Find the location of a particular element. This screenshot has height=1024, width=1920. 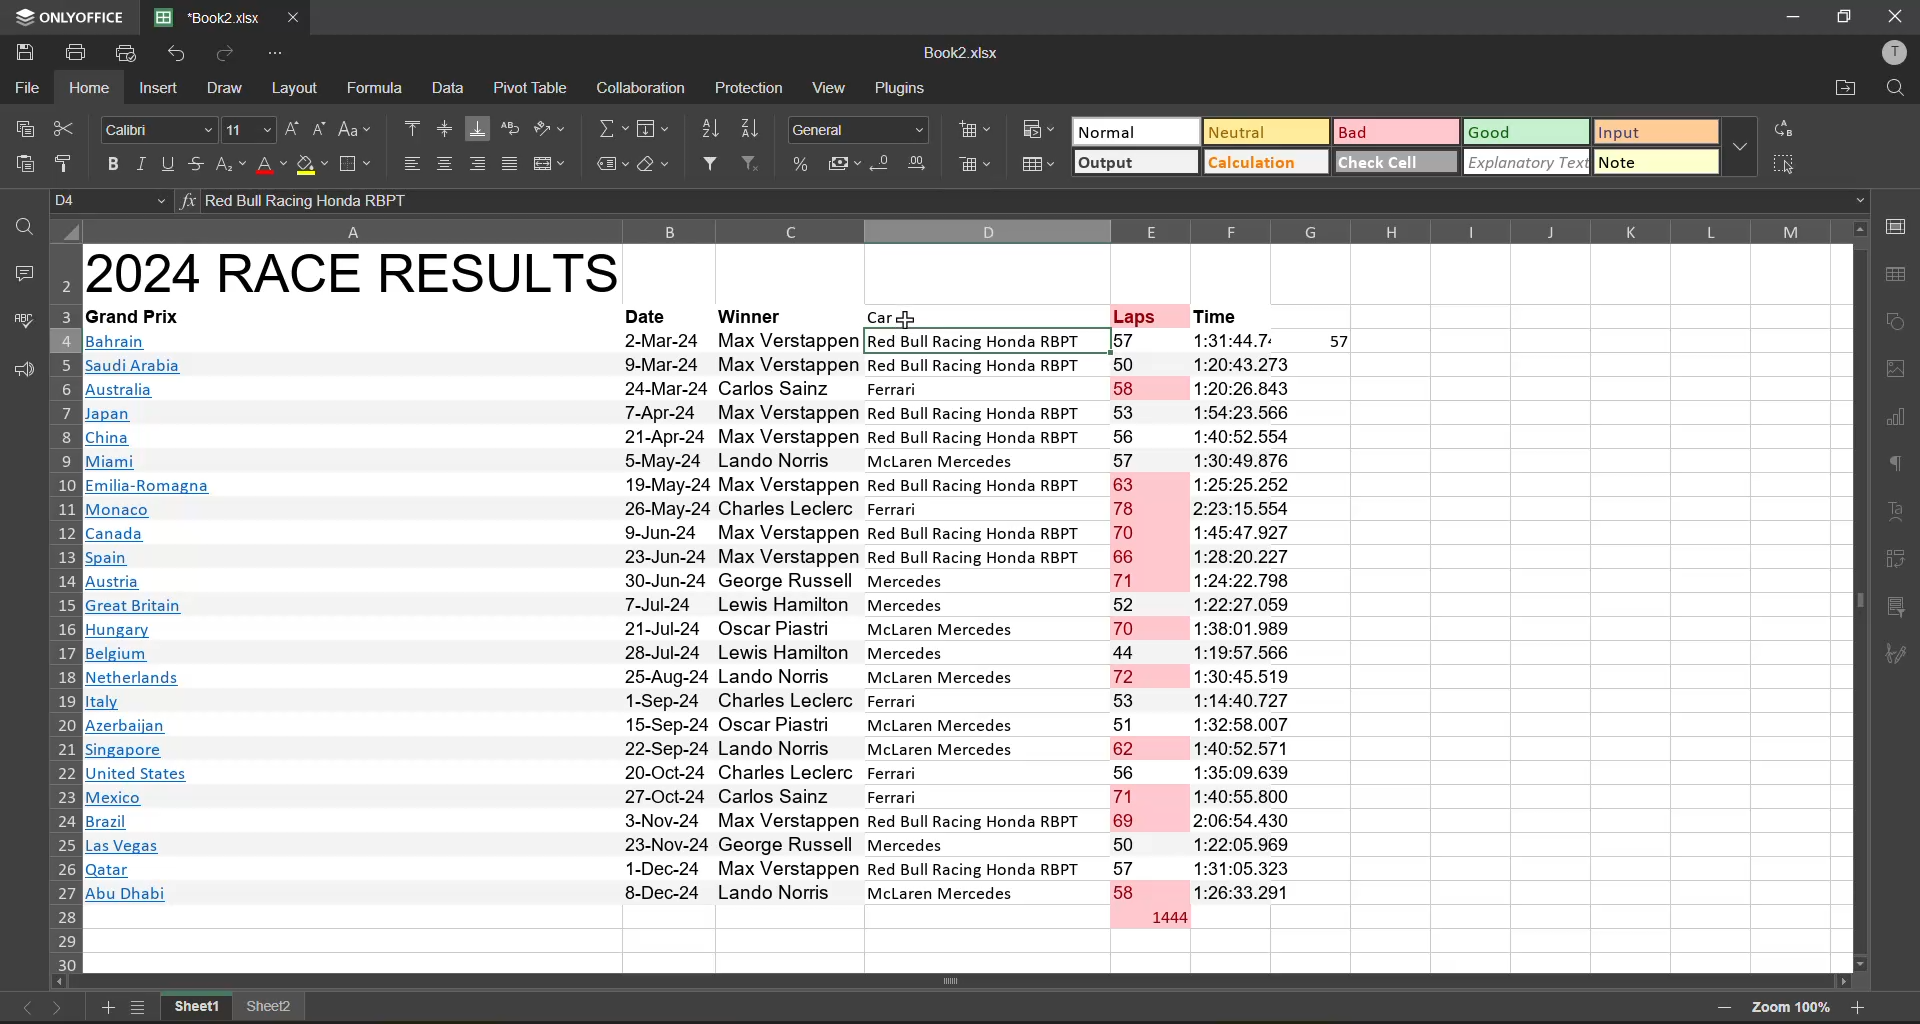

charts is located at coordinates (1896, 421).